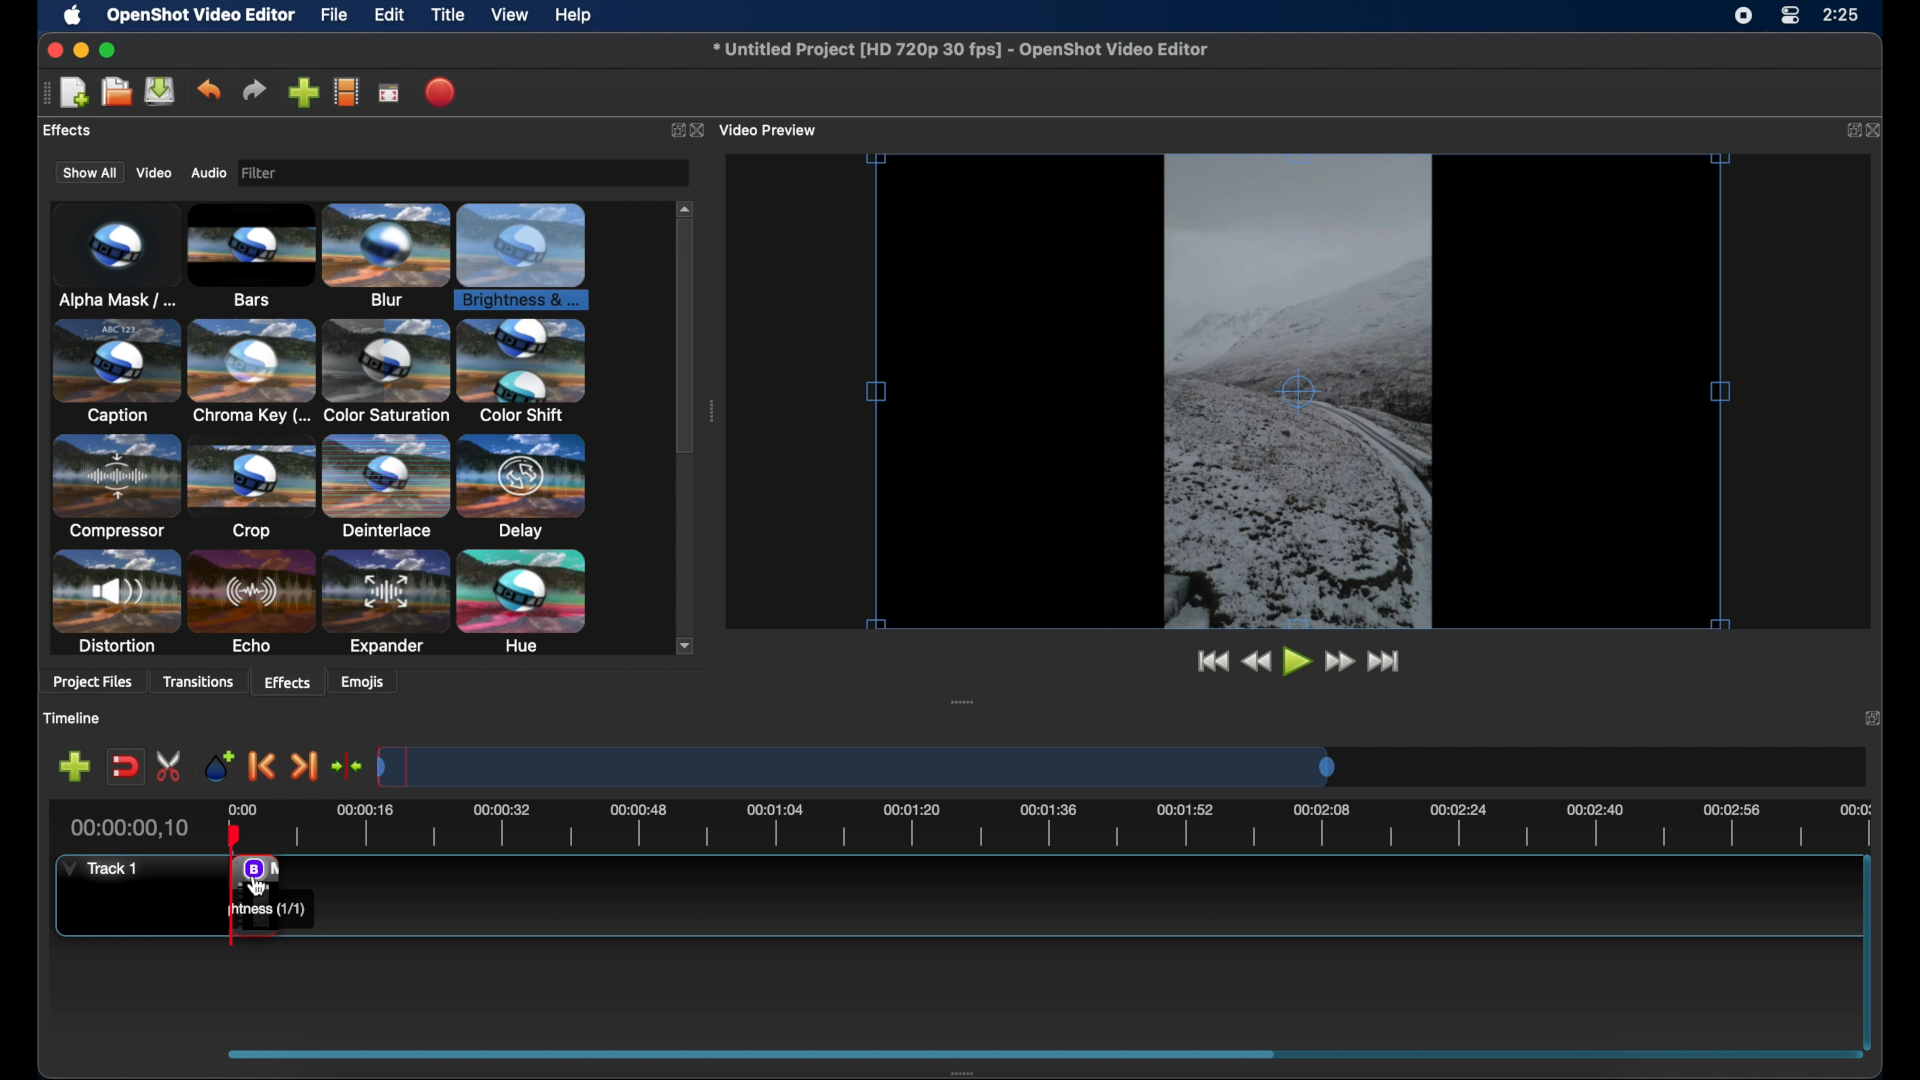  Describe the element at coordinates (526, 254) in the screenshot. I see `brightness and contrast highlighted` at that location.